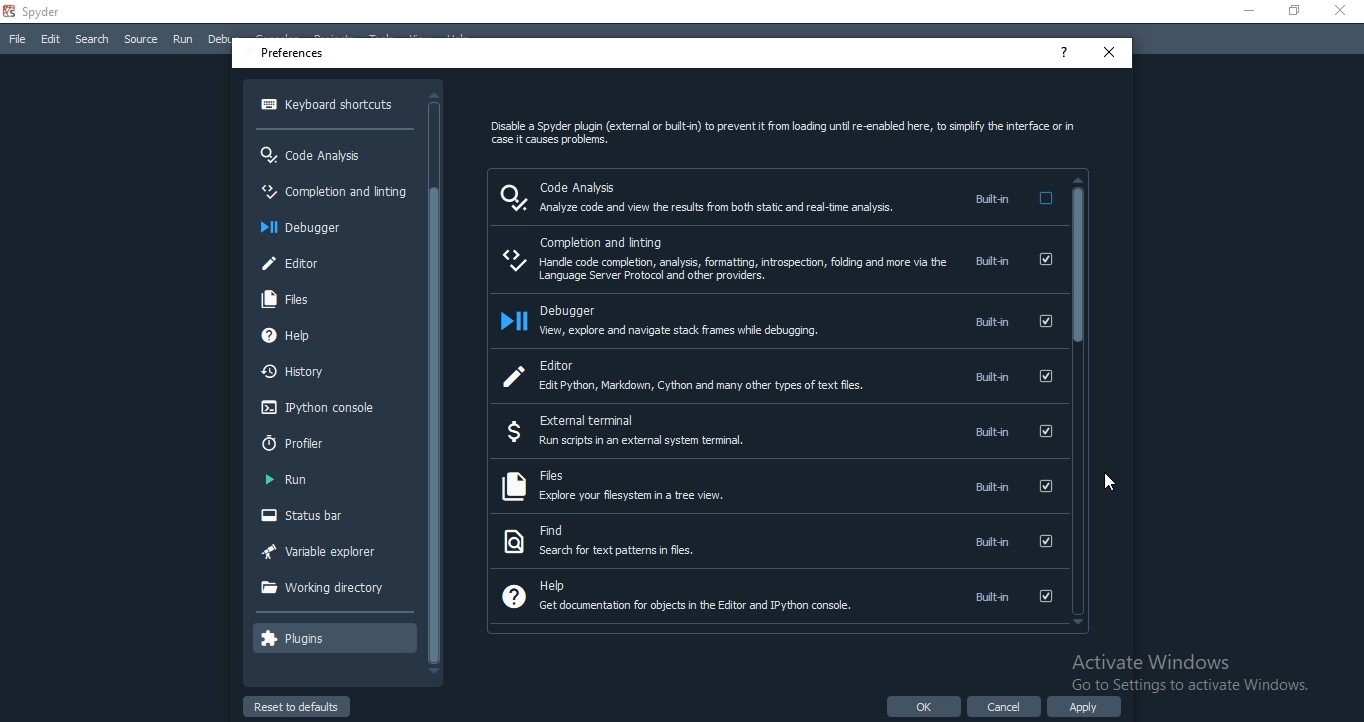 This screenshot has width=1364, height=722. What do you see at coordinates (1244, 11) in the screenshot?
I see `Minimise` at bounding box center [1244, 11].